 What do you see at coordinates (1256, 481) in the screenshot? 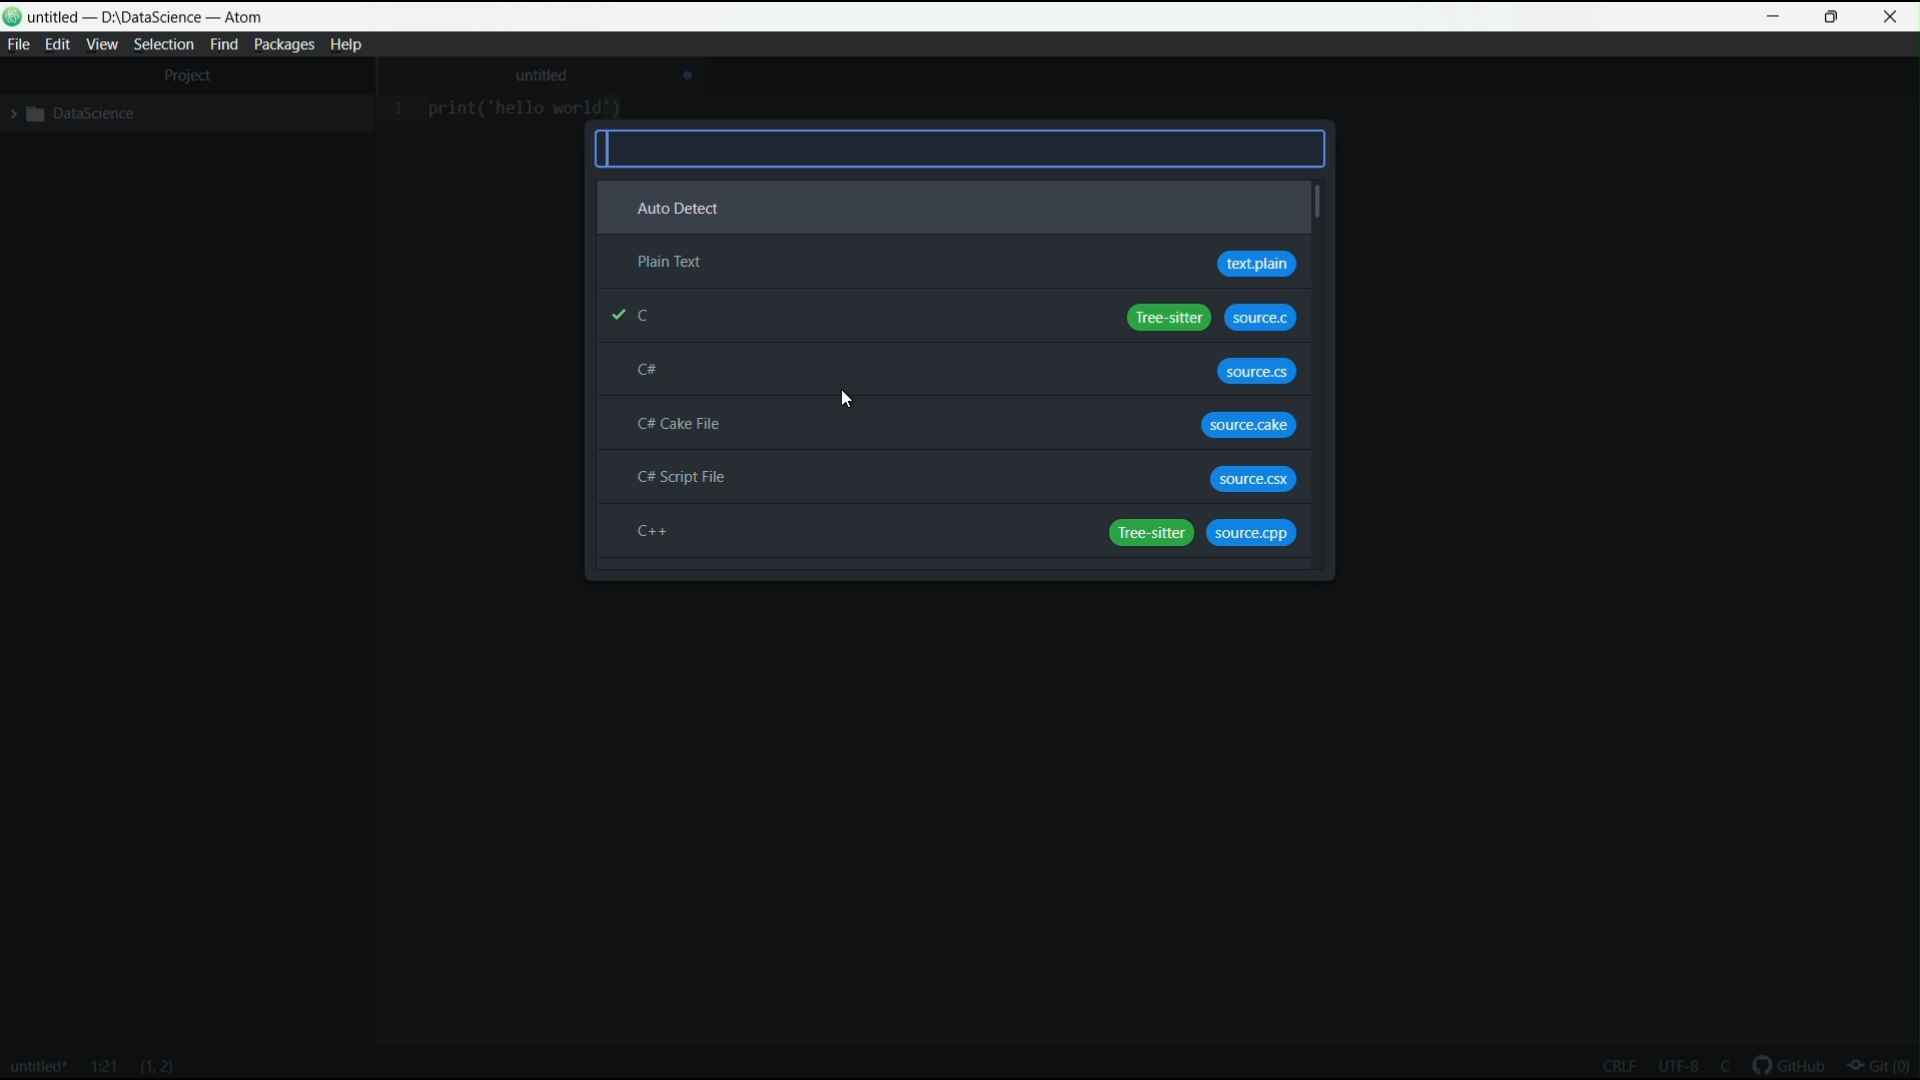
I see `source.csx` at bounding box center [1256, 481].